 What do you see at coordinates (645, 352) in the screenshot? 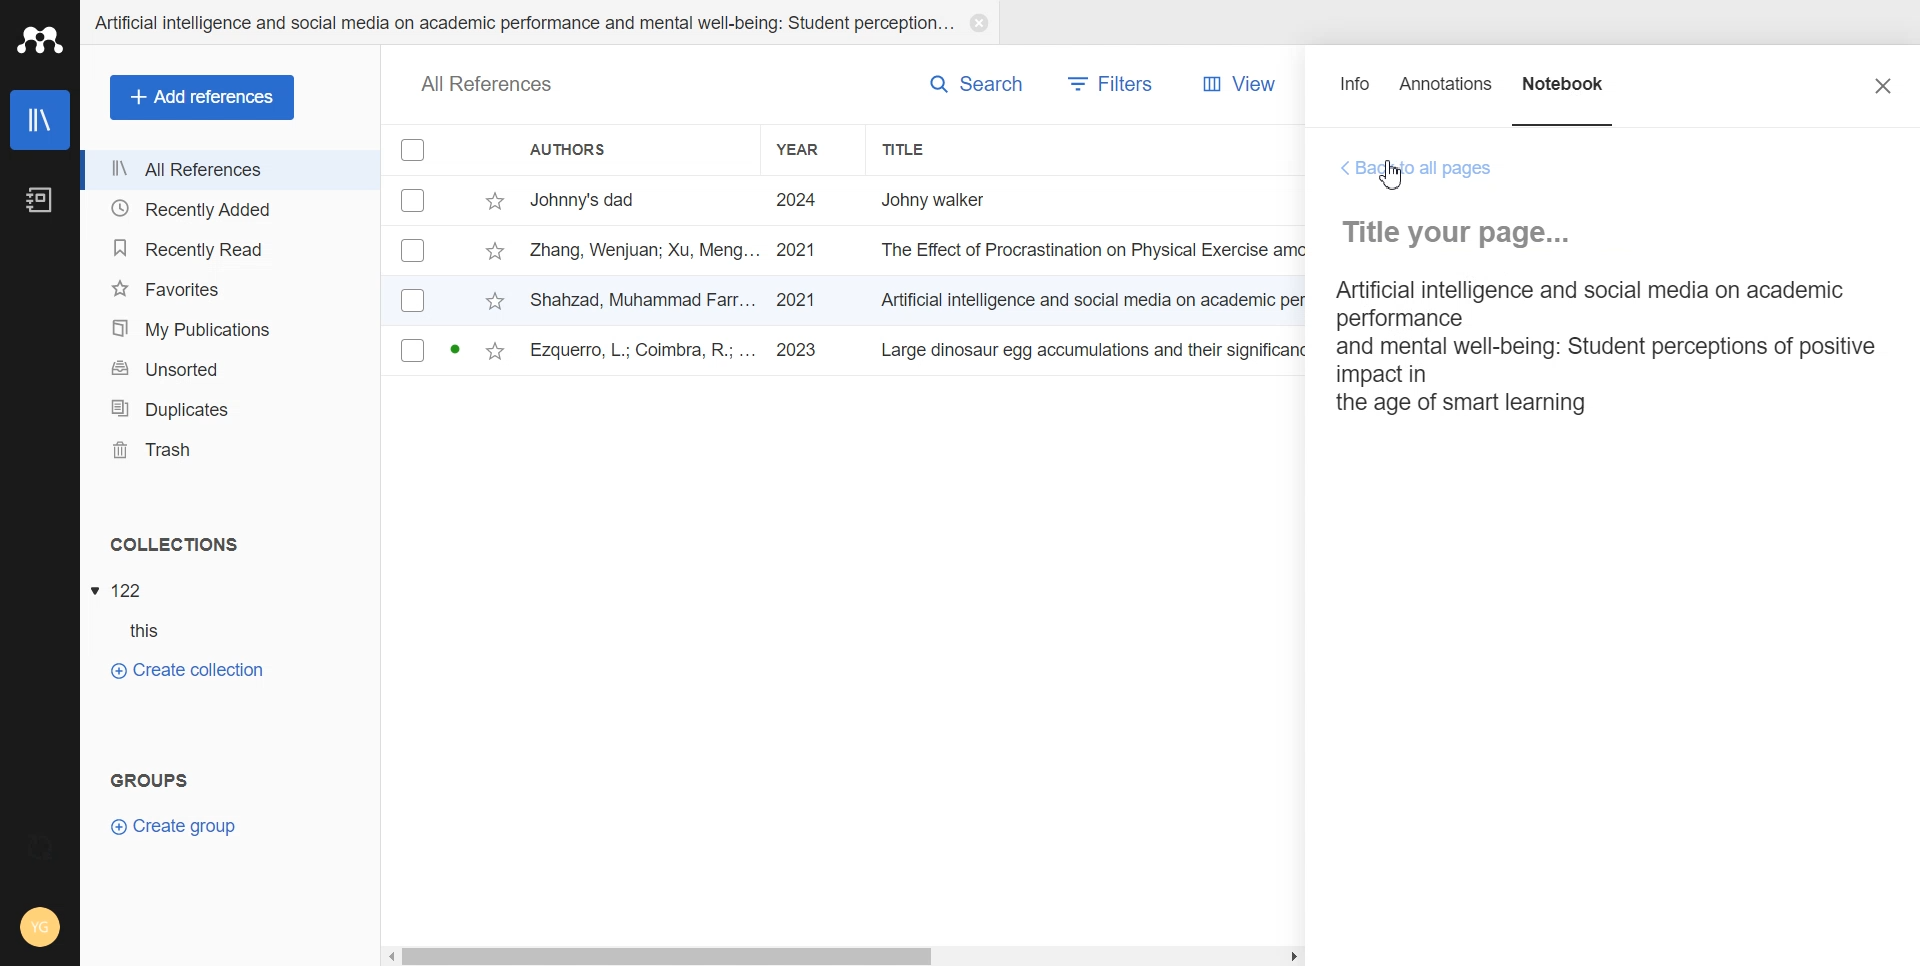
I see `ezquerro, l.; coimbra, r.; ...` at bounding box center [645, 352].